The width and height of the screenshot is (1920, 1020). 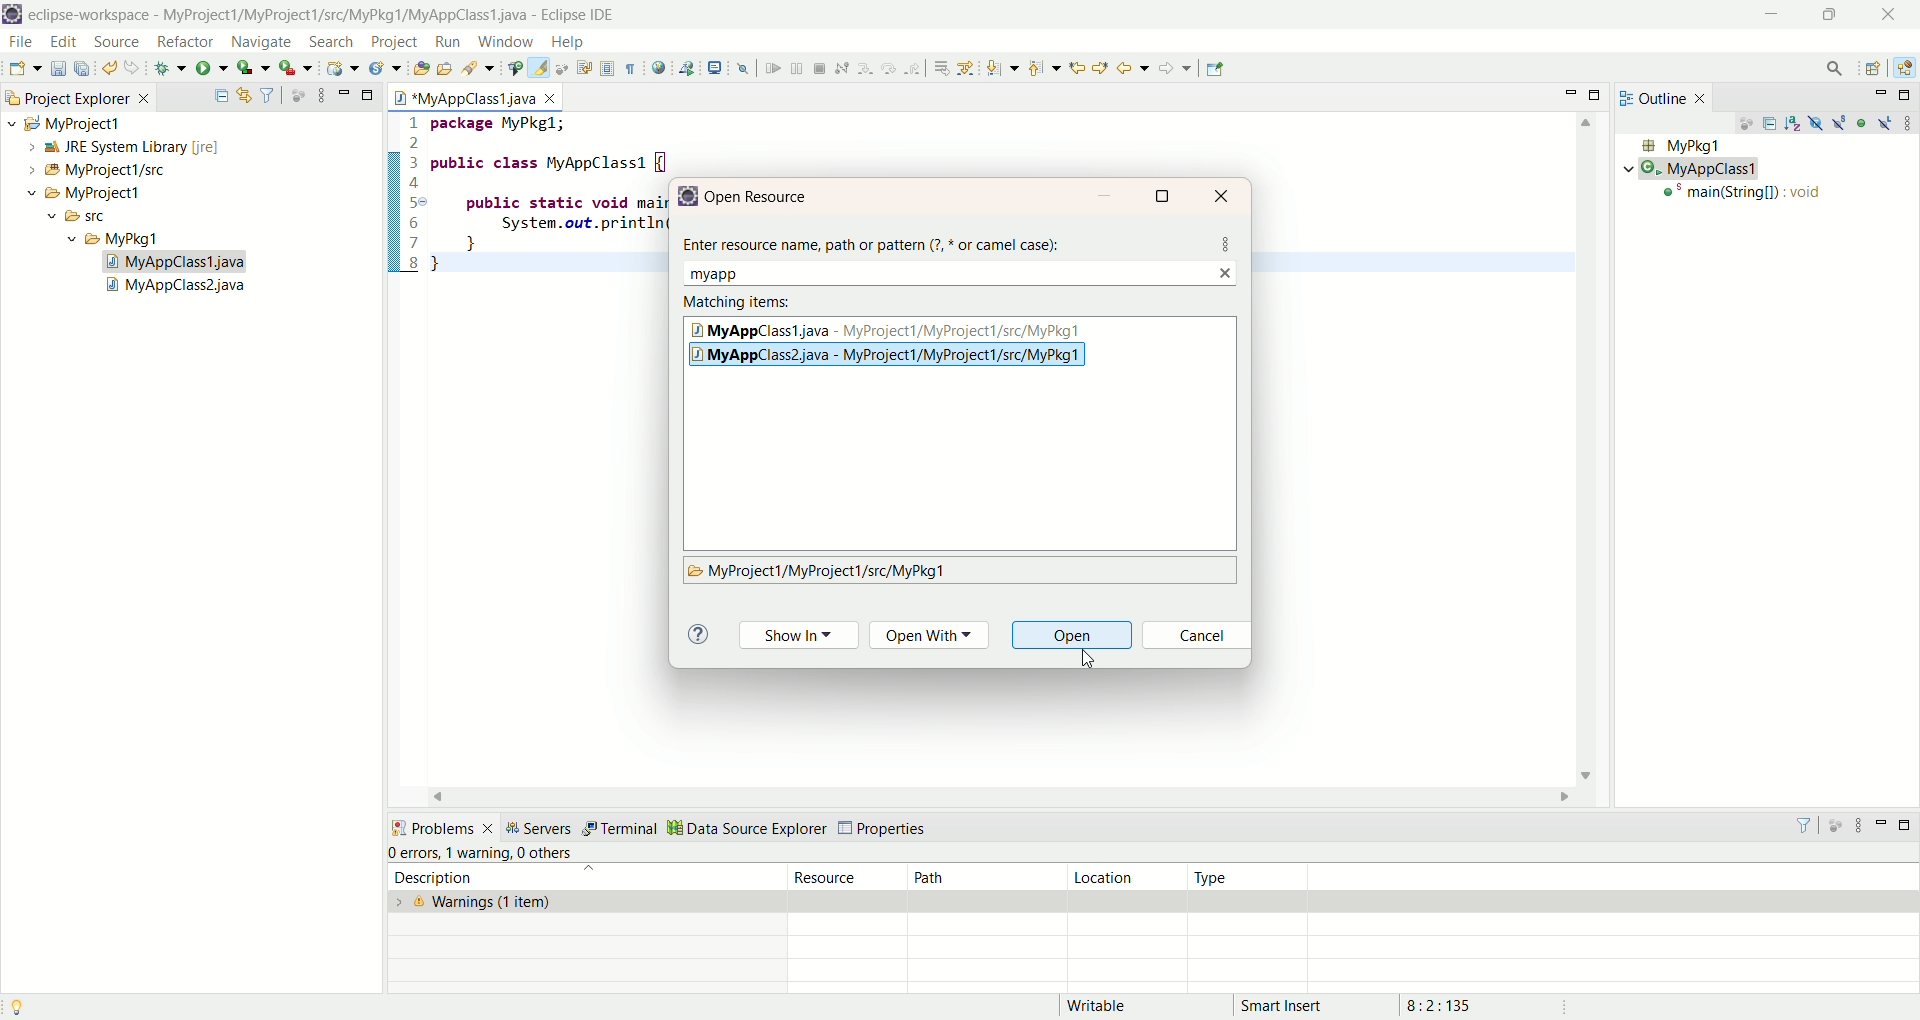 What do you see at coordinates (1907, 95) in the screenshot?
I see `maximize` at bounding box center [1907, 95].